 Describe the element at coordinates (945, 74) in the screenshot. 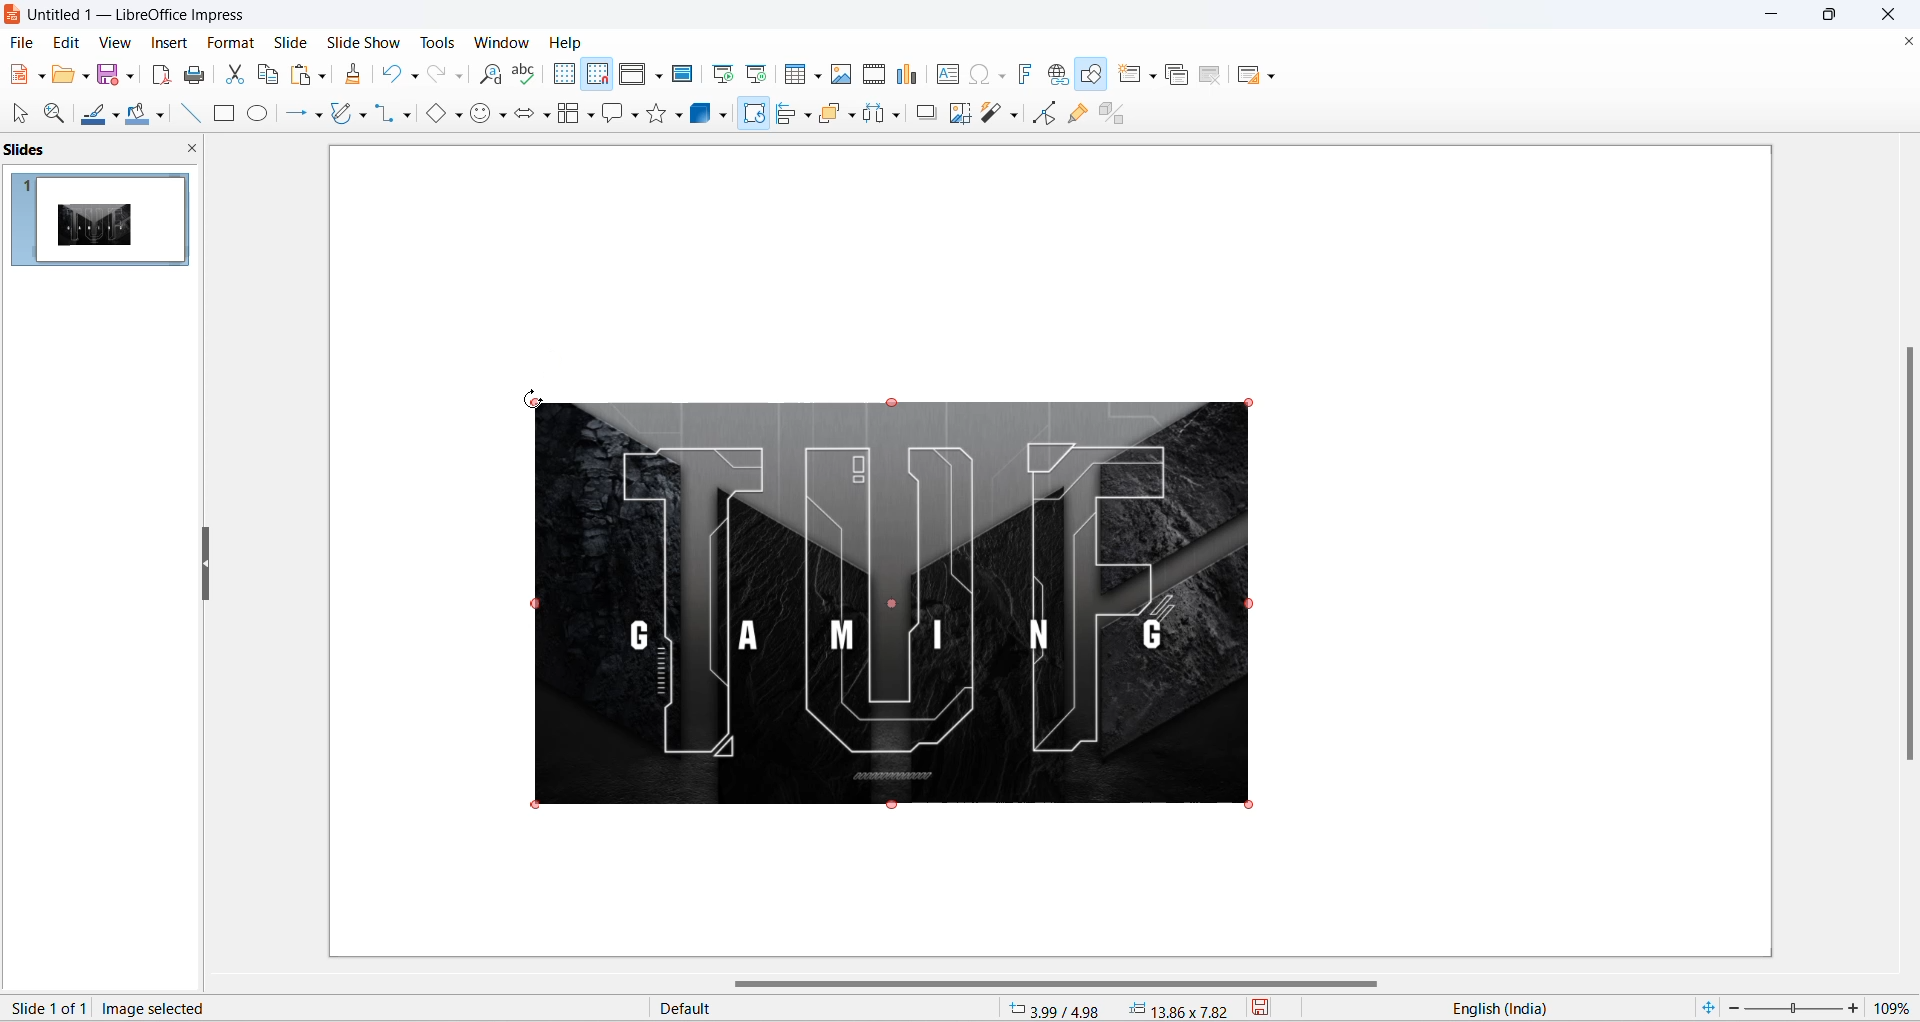

I see `insert text` at that location.